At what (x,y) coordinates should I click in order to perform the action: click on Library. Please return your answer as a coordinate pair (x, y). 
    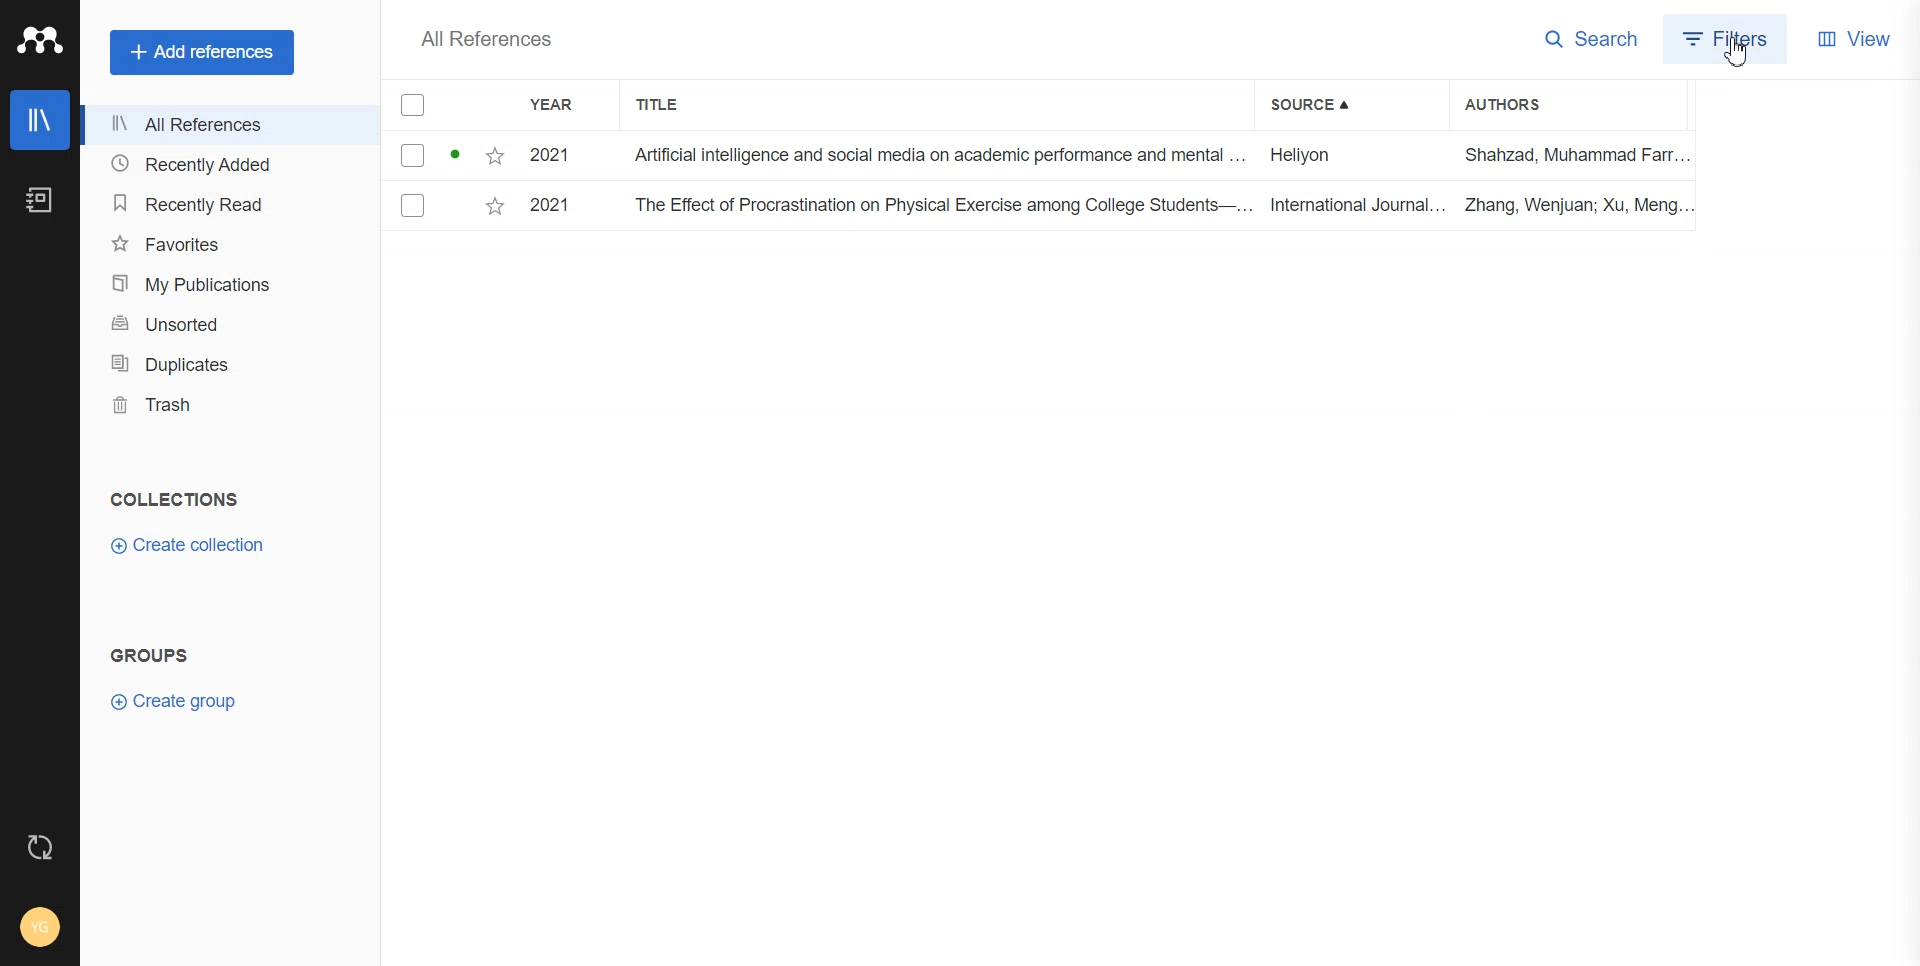
    Looking at the image, I should click on (39, 120).